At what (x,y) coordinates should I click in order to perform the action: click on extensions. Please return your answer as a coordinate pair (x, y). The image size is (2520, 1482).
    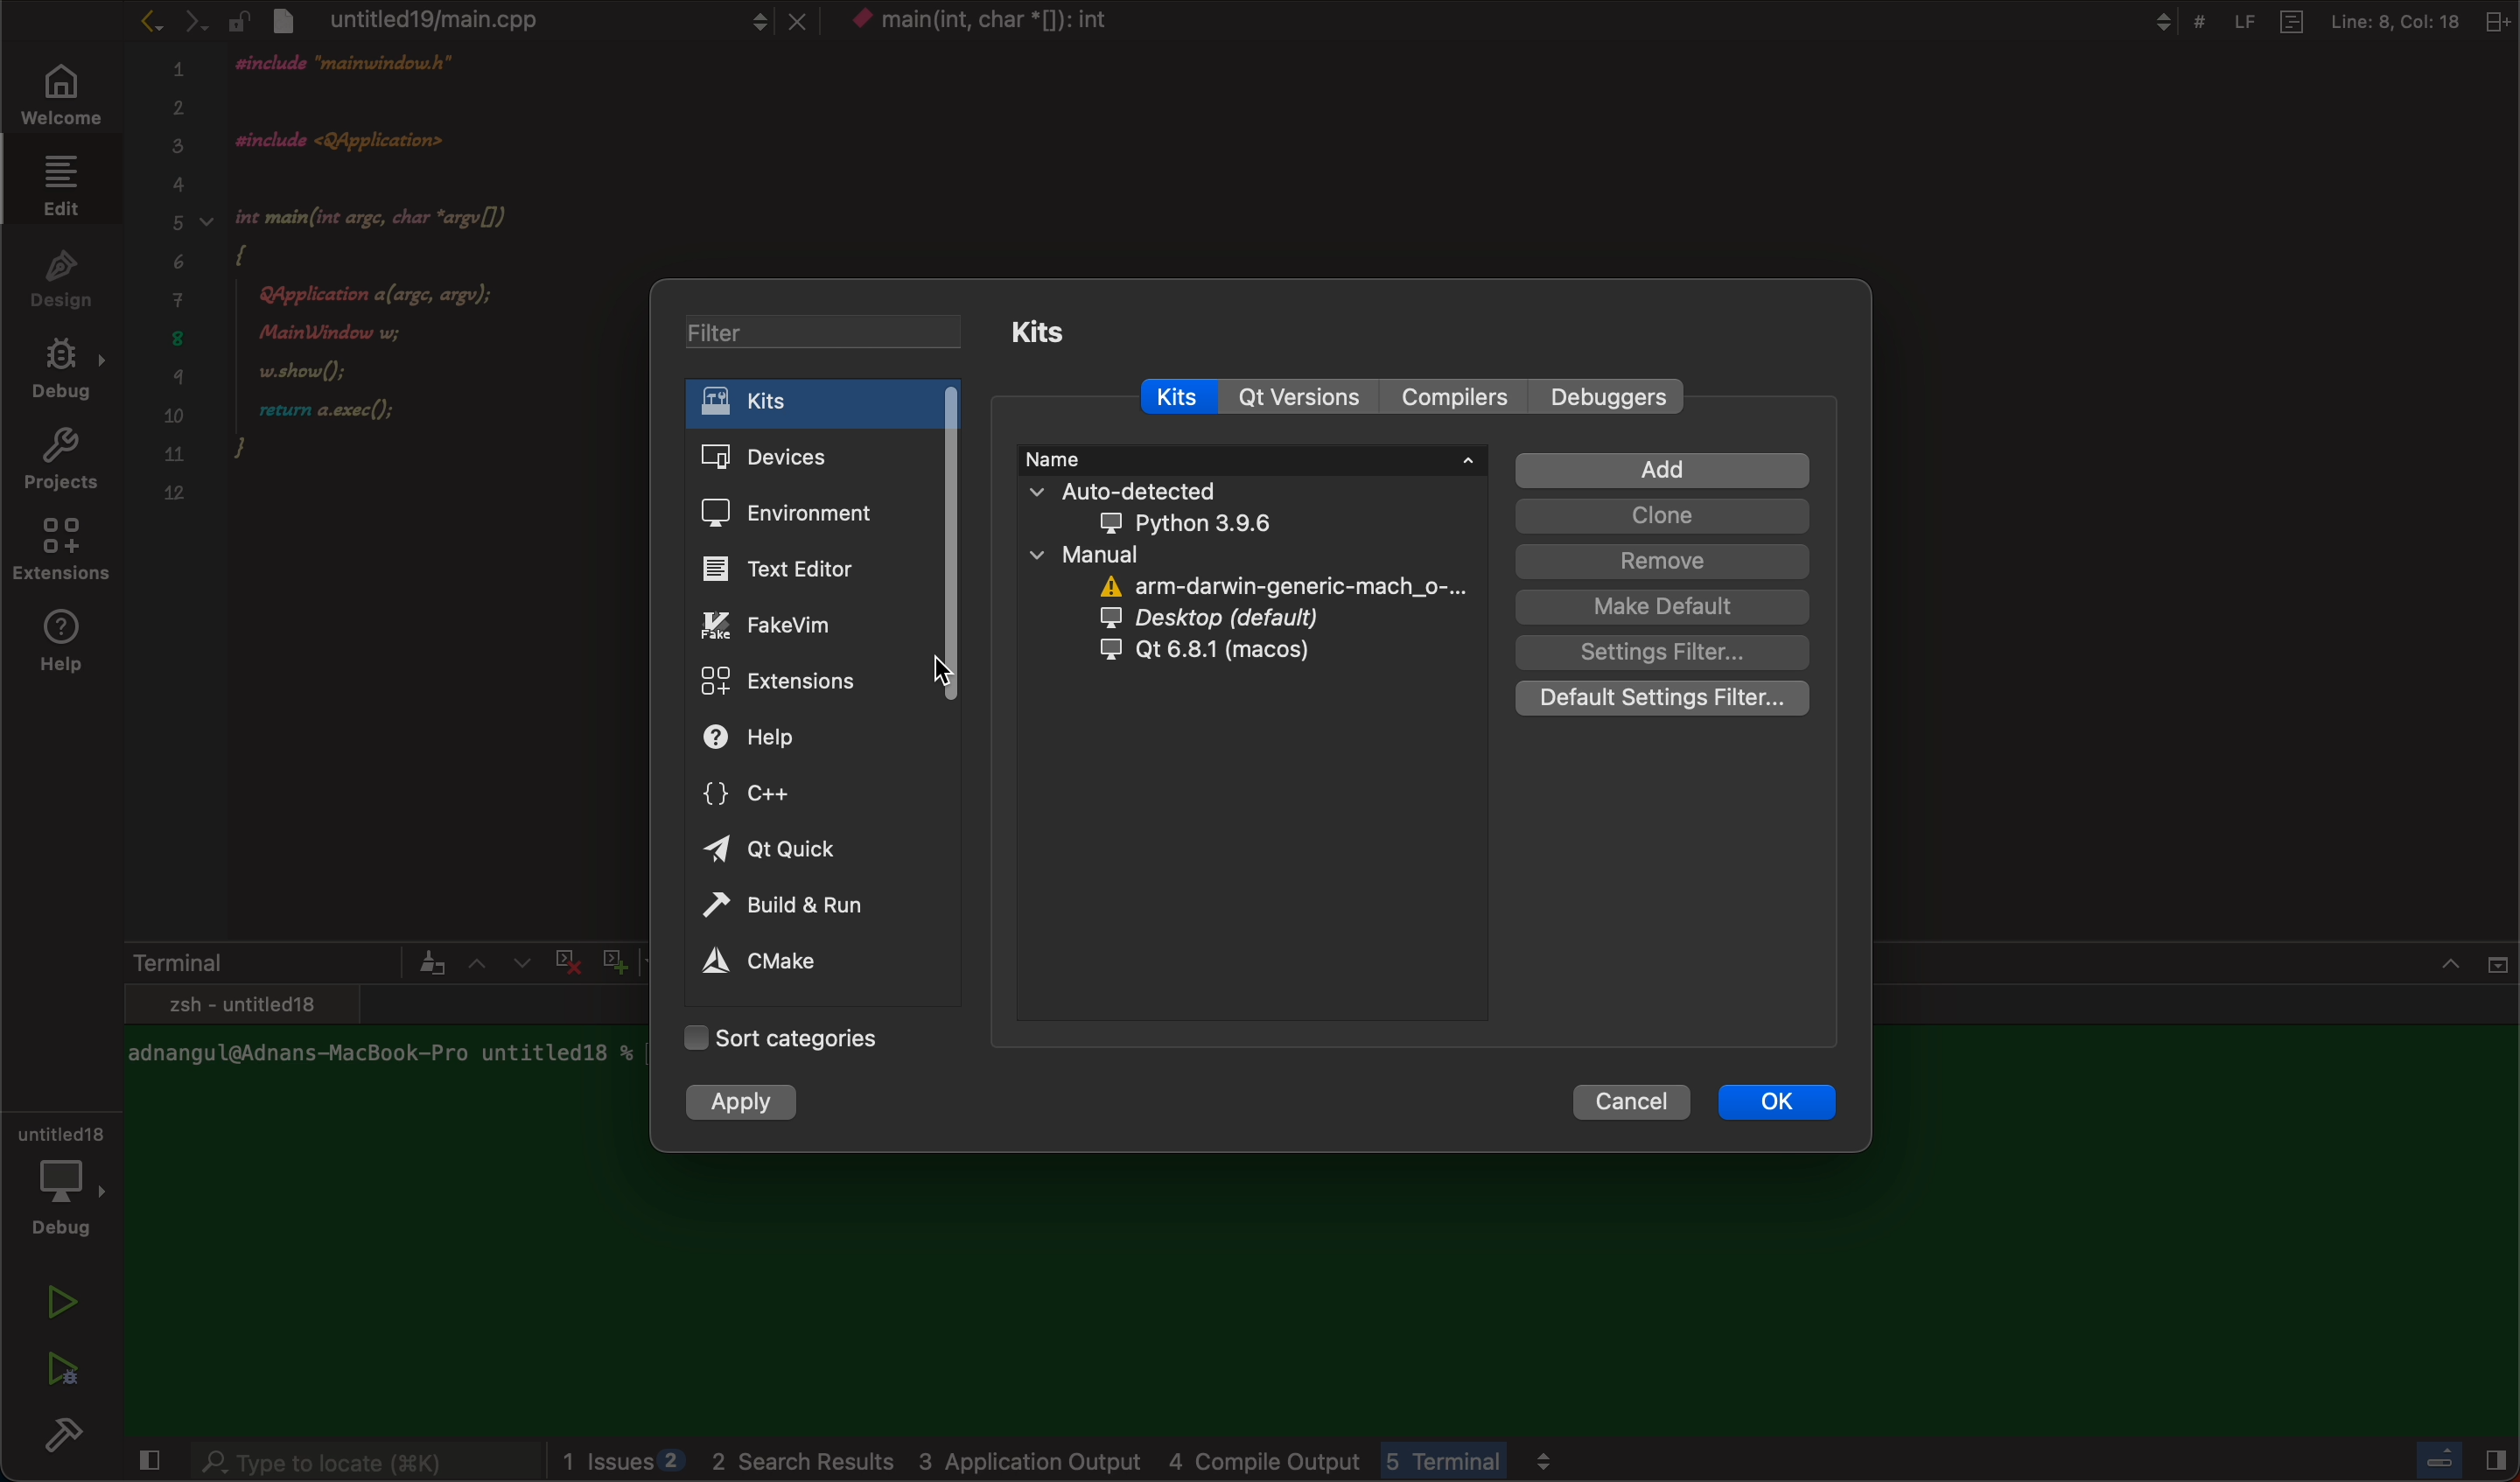
    Looking at the image, I should click on (805, 680).